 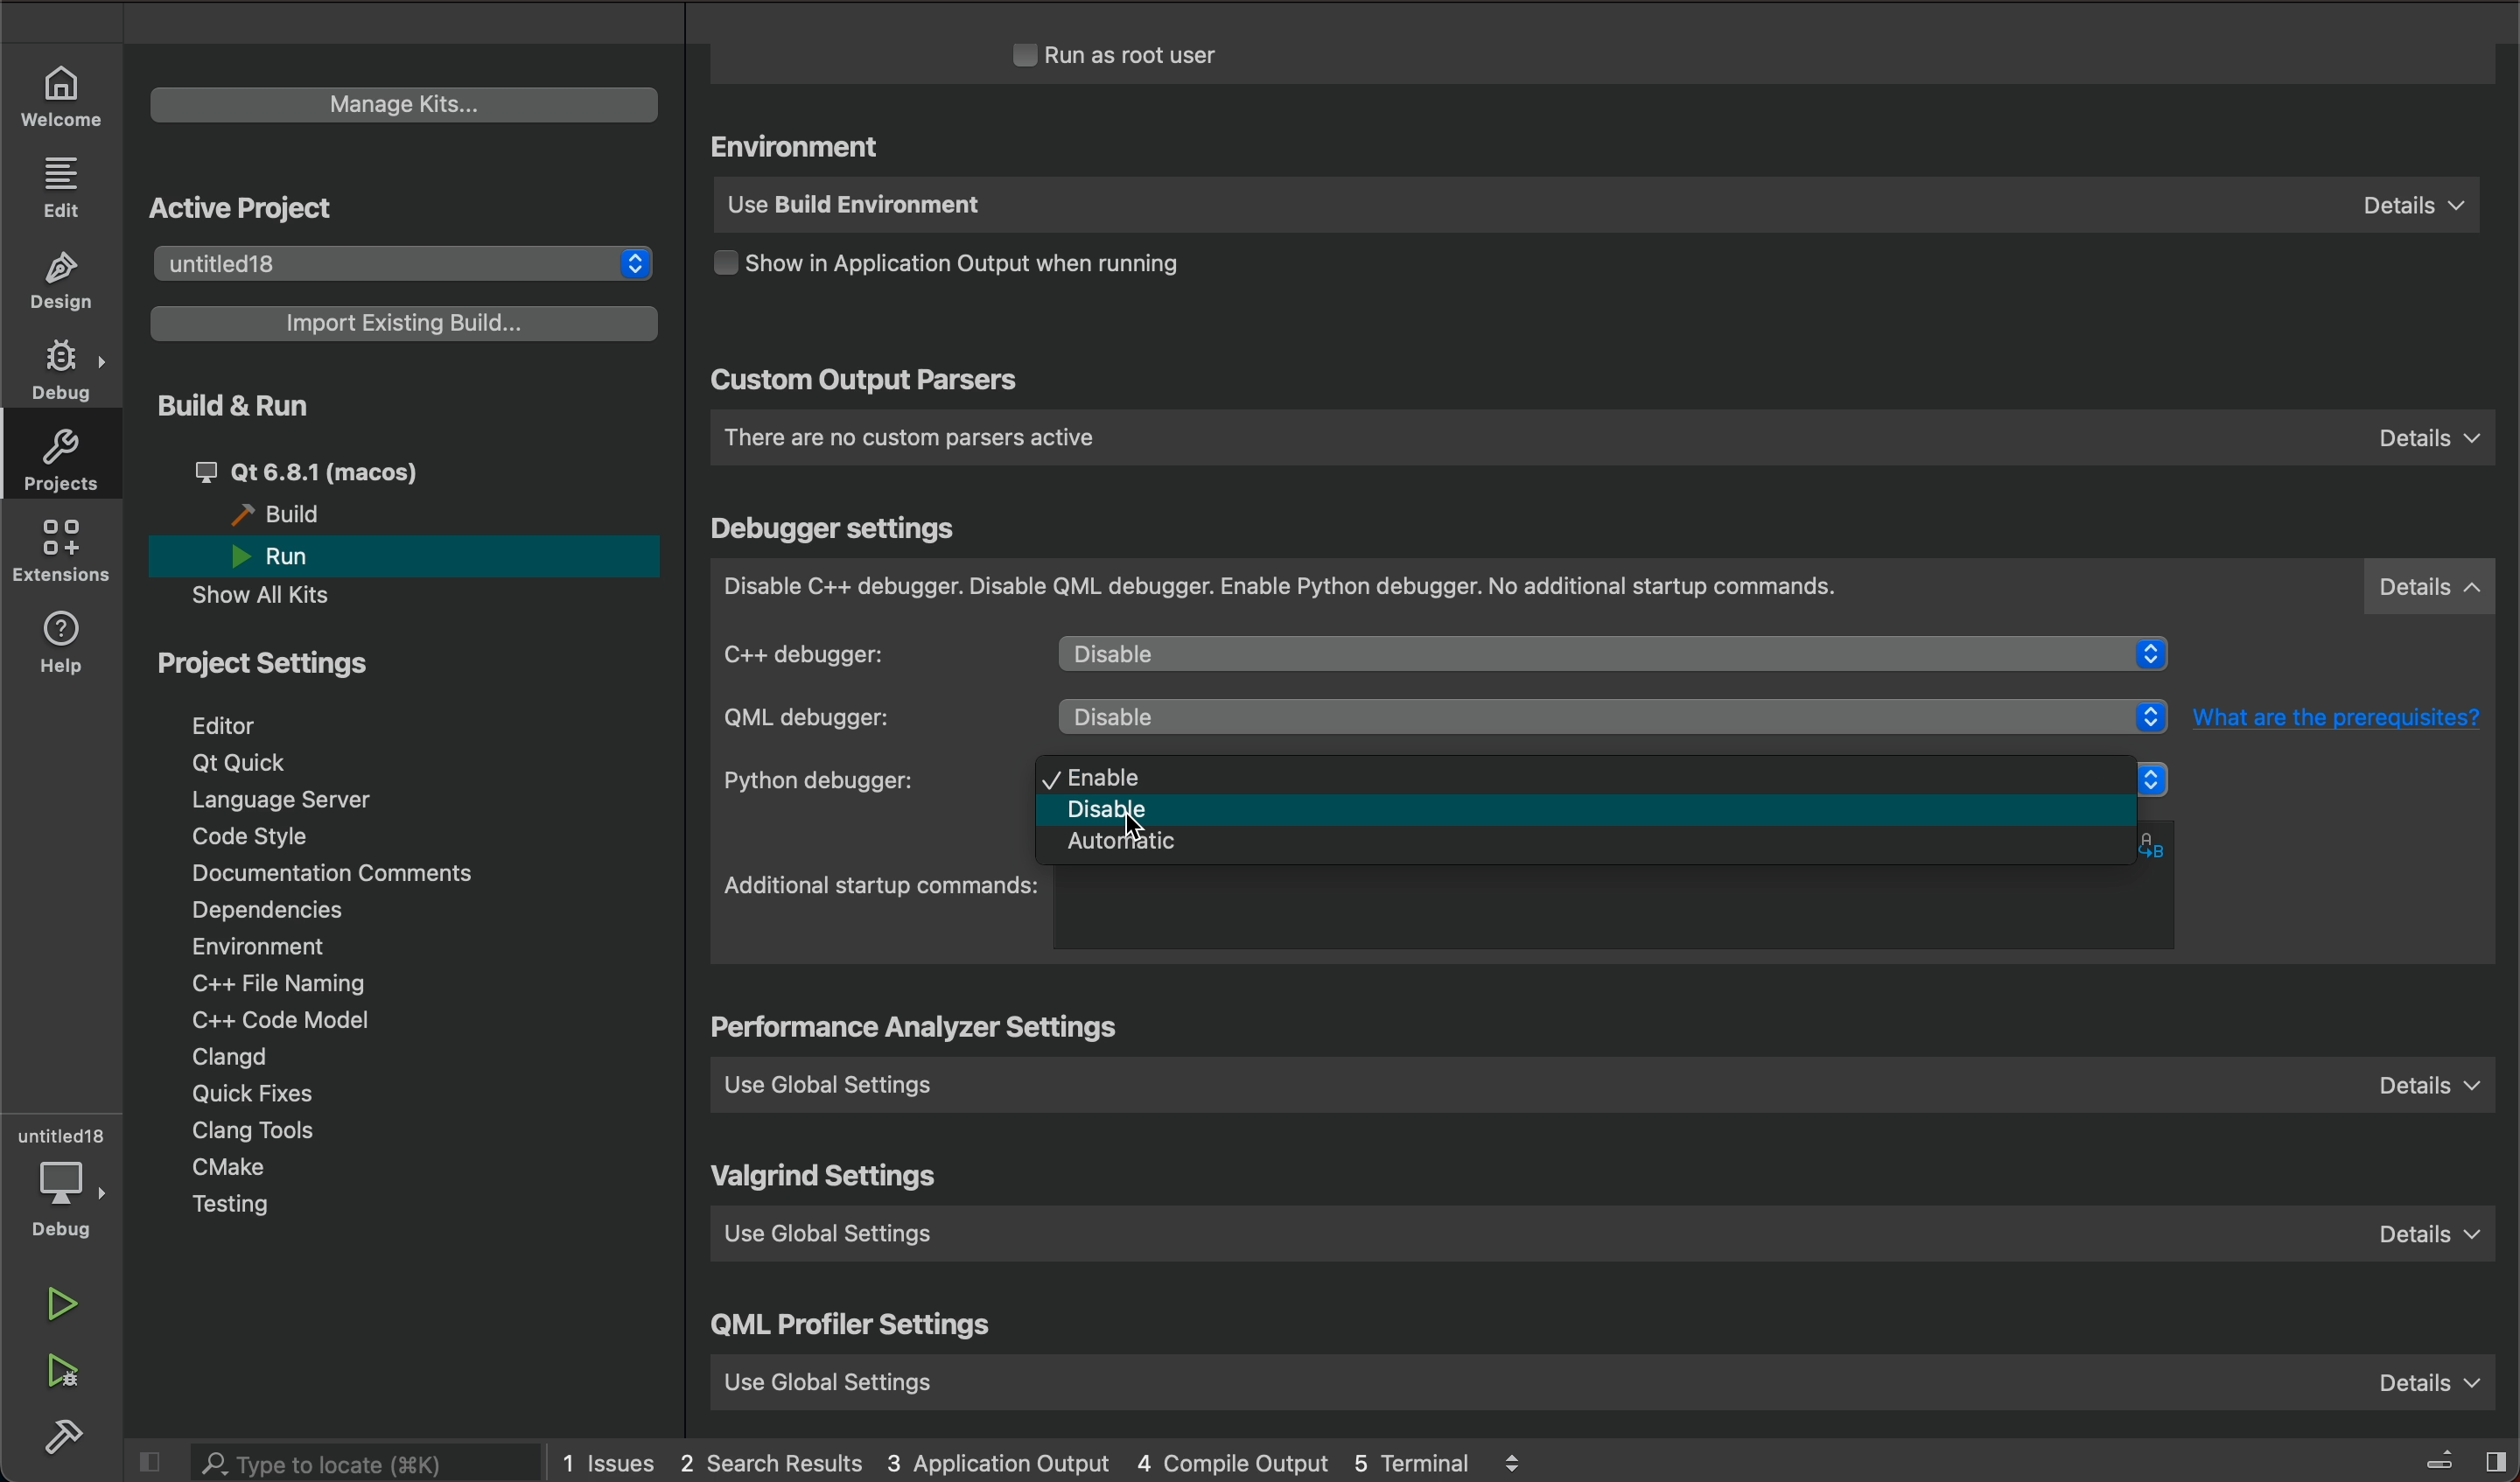 What do you see at coordinates (1605, 588) in the screenshot?
I see `debugger` at bounding box center [1605, 588].